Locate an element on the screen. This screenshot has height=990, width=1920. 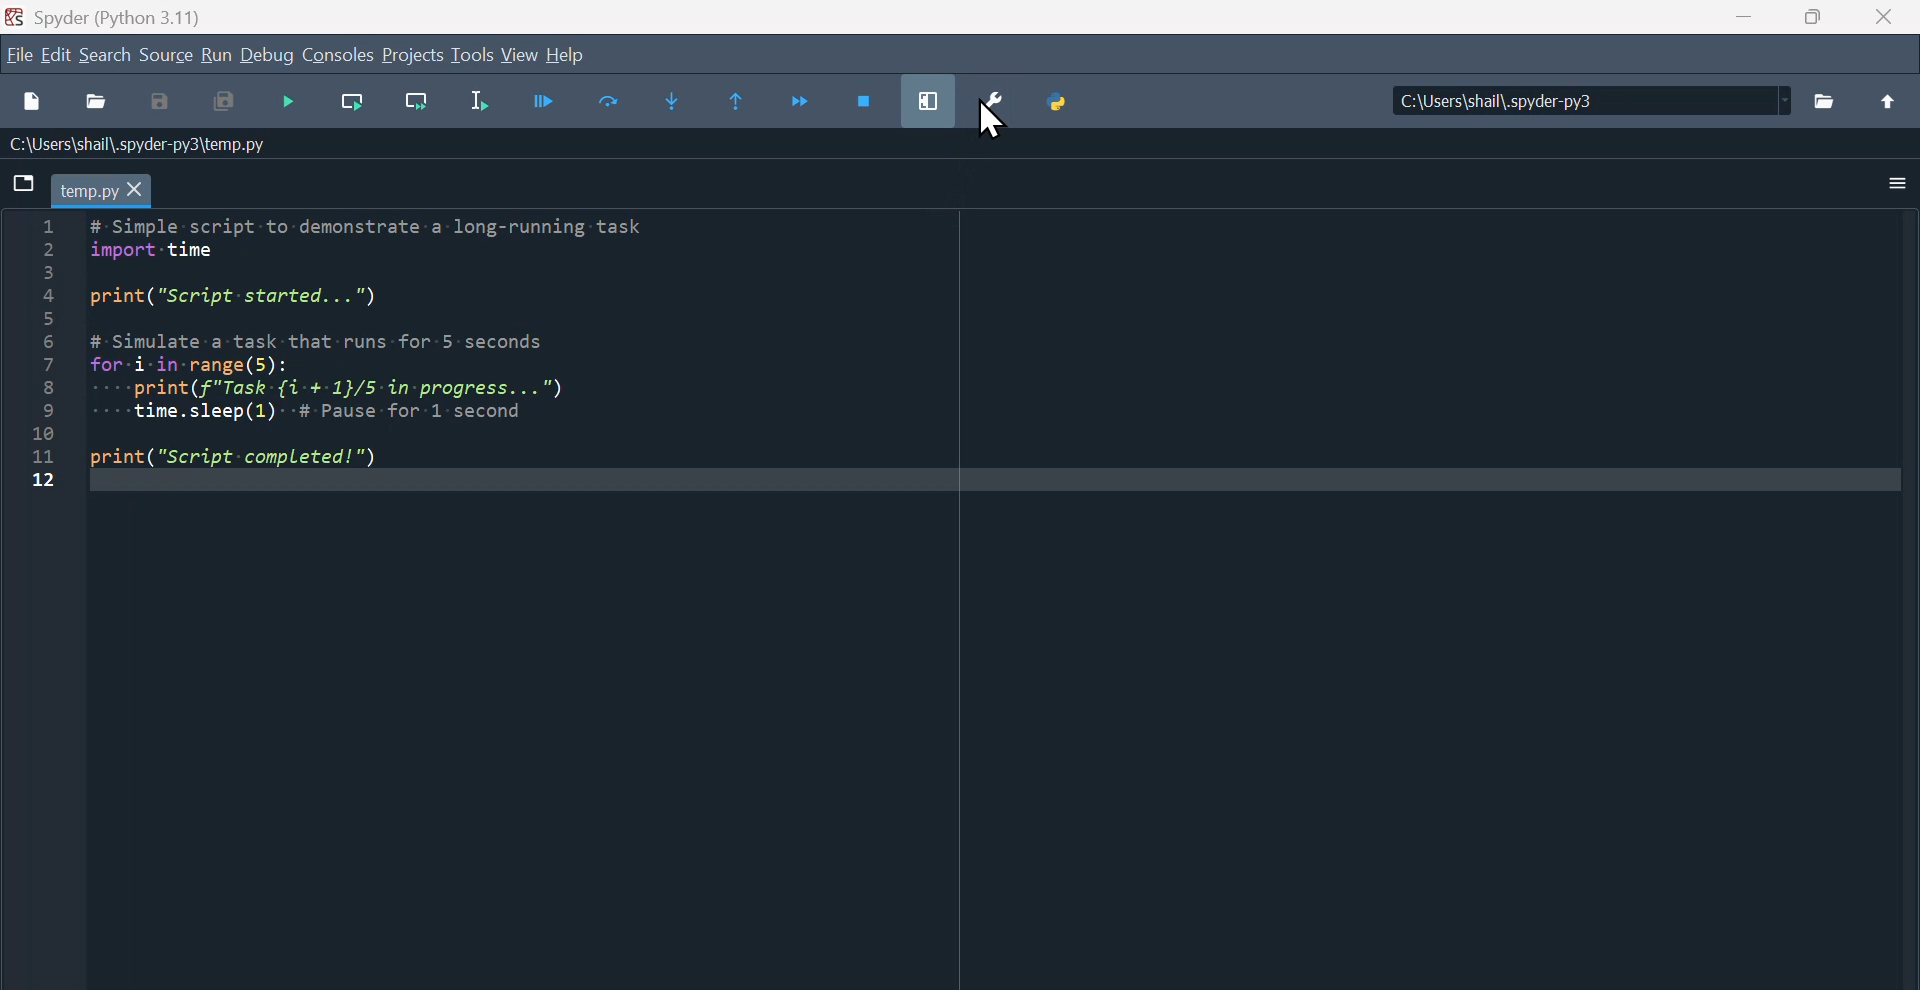
Debug file is located at coordinates (290, 106).